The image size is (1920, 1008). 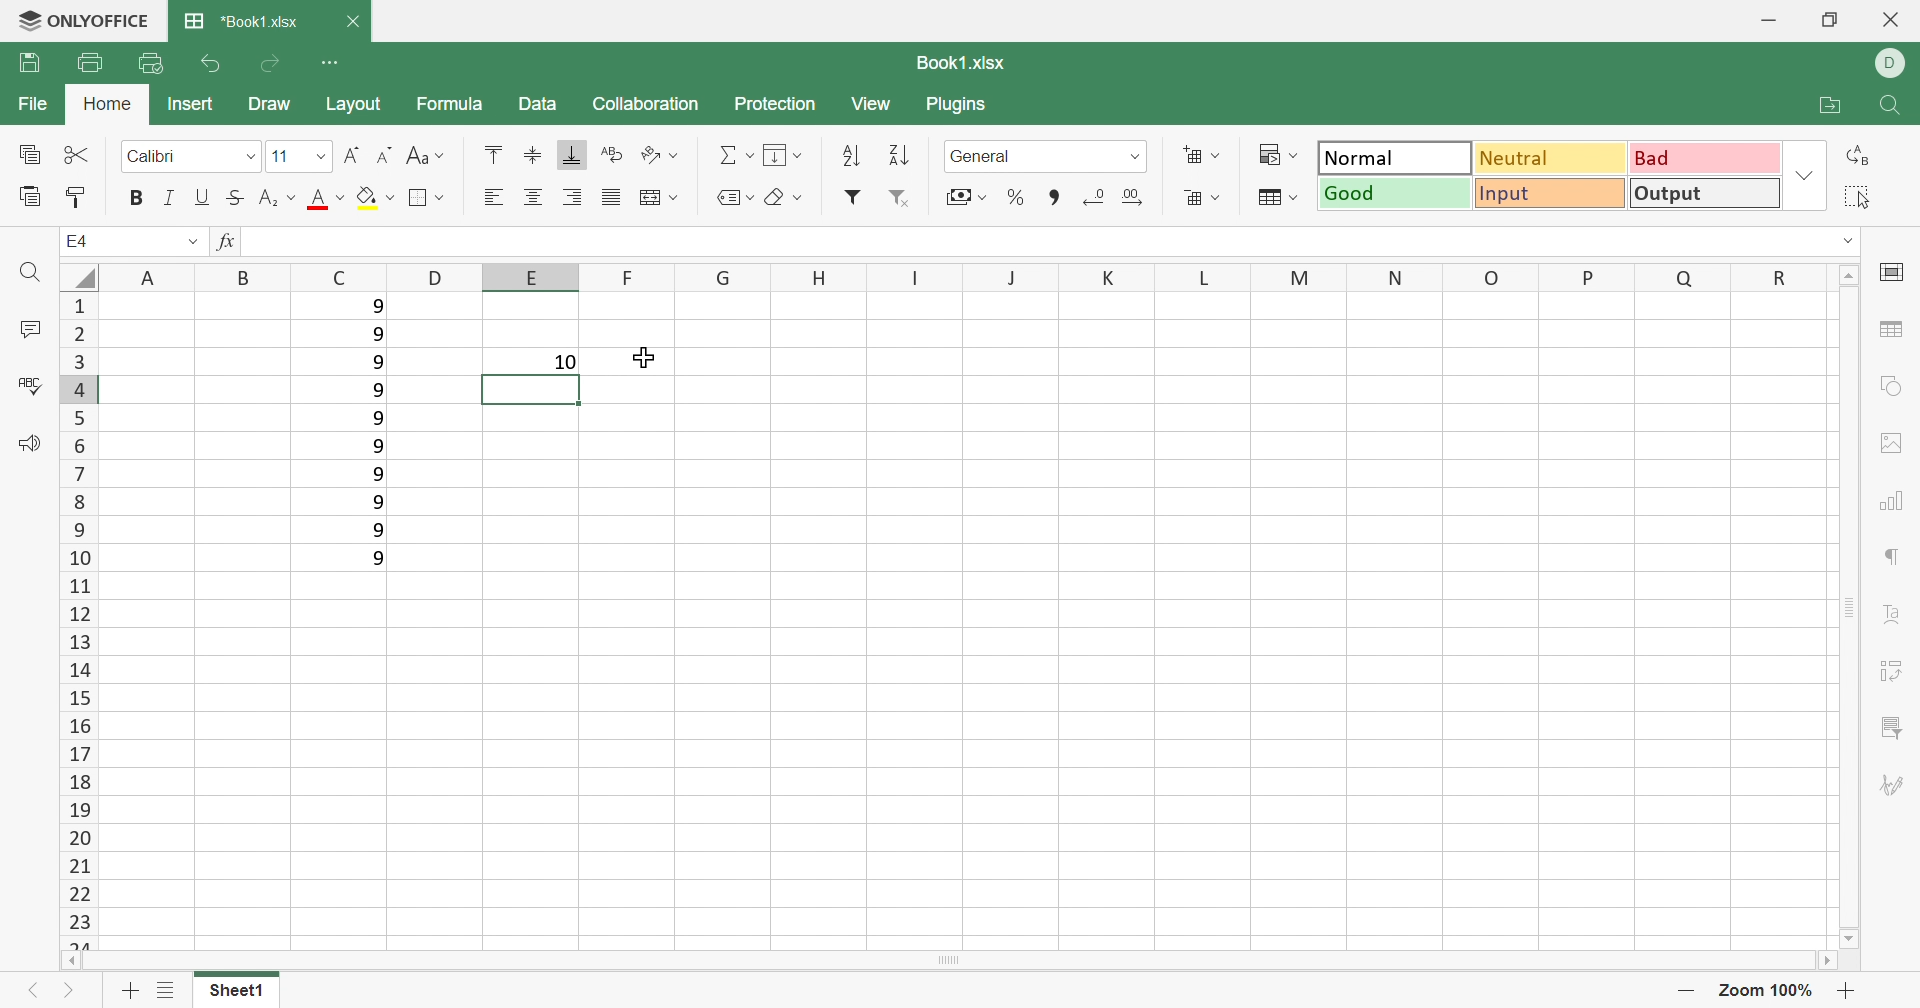 What do you see at coordinates (781, 197) in the screenshot?
I see `                                                                                                                                                                                                                                                                                                                                                                                                                                                                                                                                                                                    ` at bounding box center [781, 197].